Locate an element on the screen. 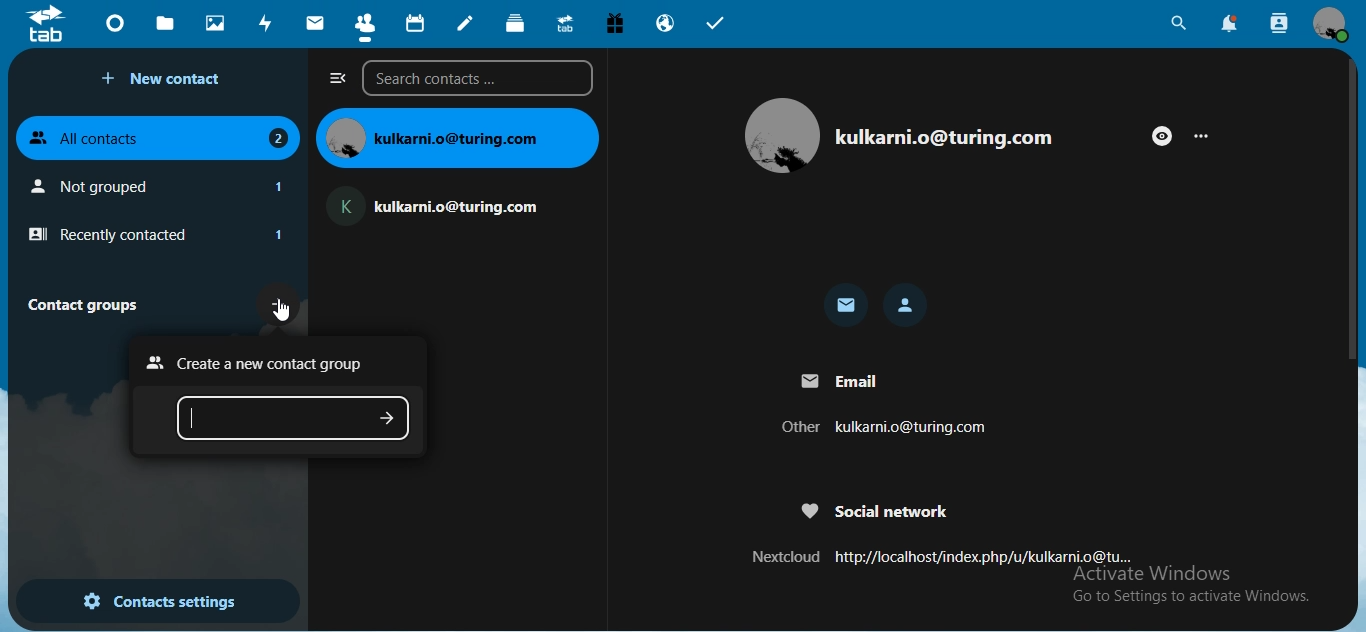  photos is located at coordinates (217, 22).